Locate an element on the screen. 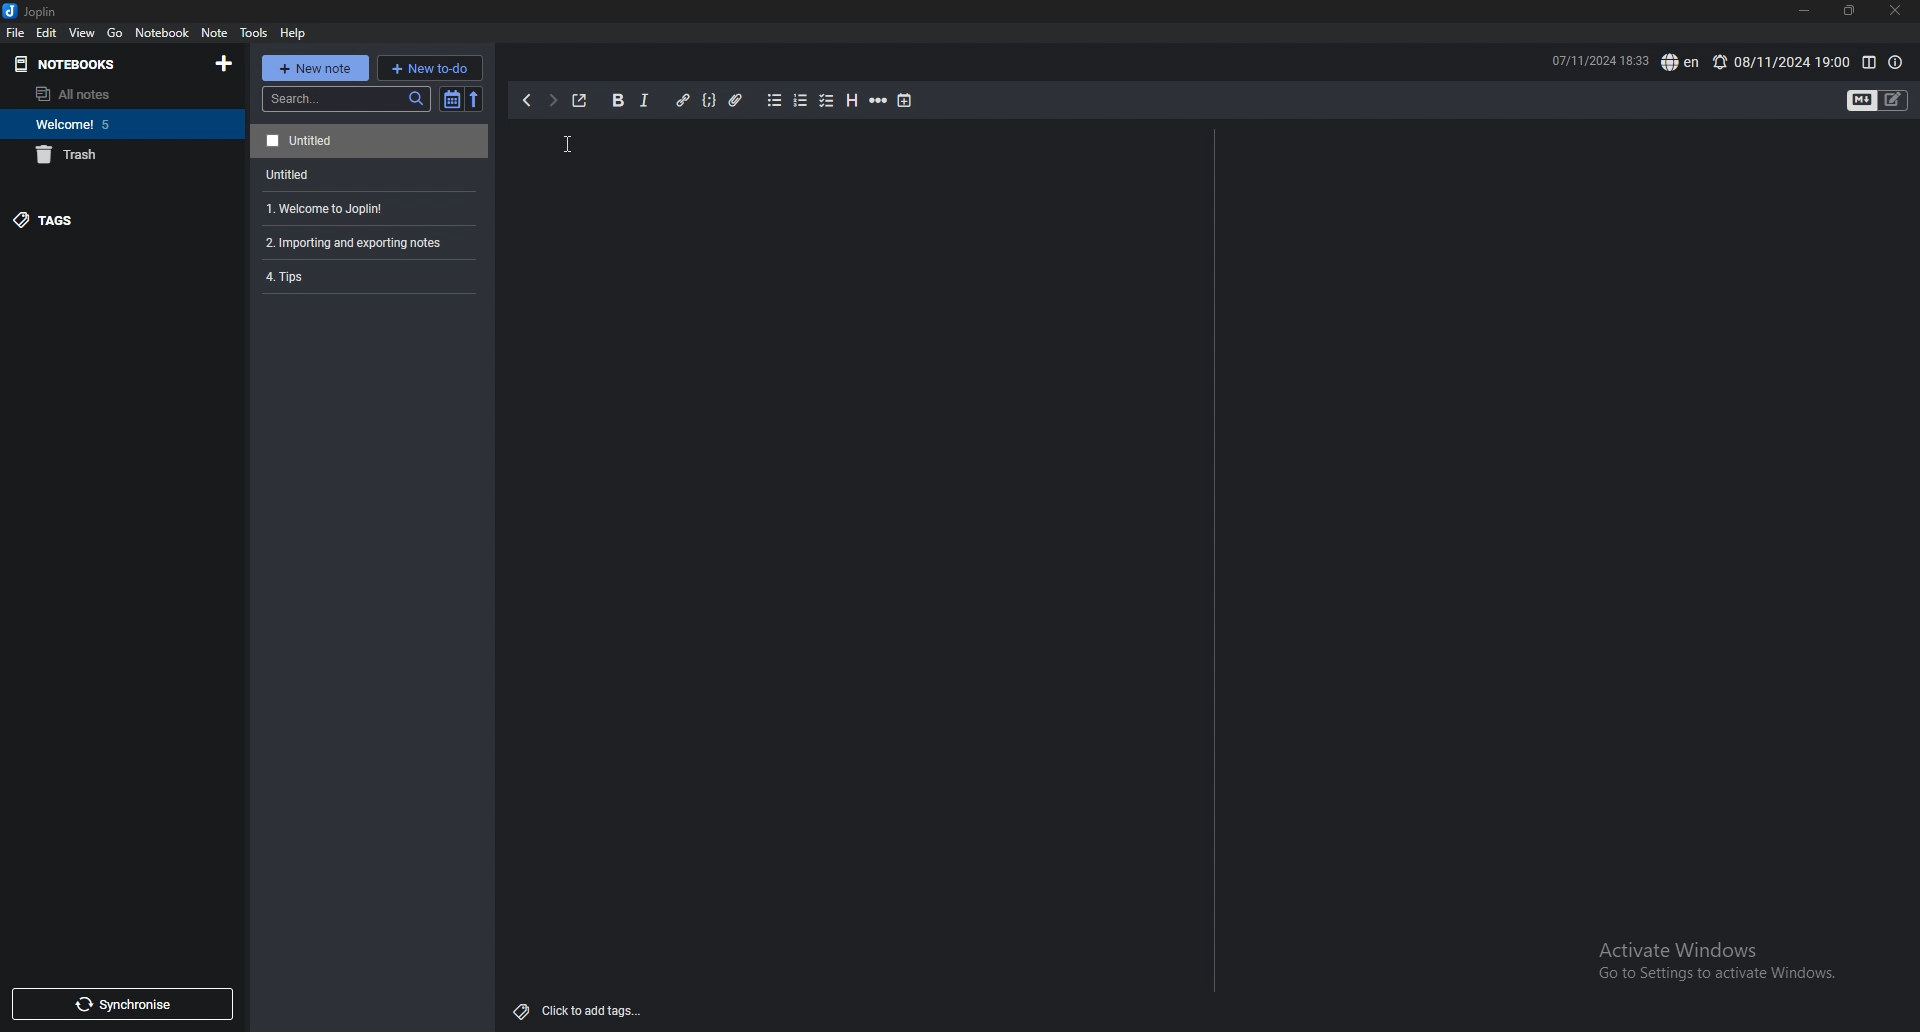 The width and height of the screenshot is (1920, 1032). file is located at coordinates (16, 33).